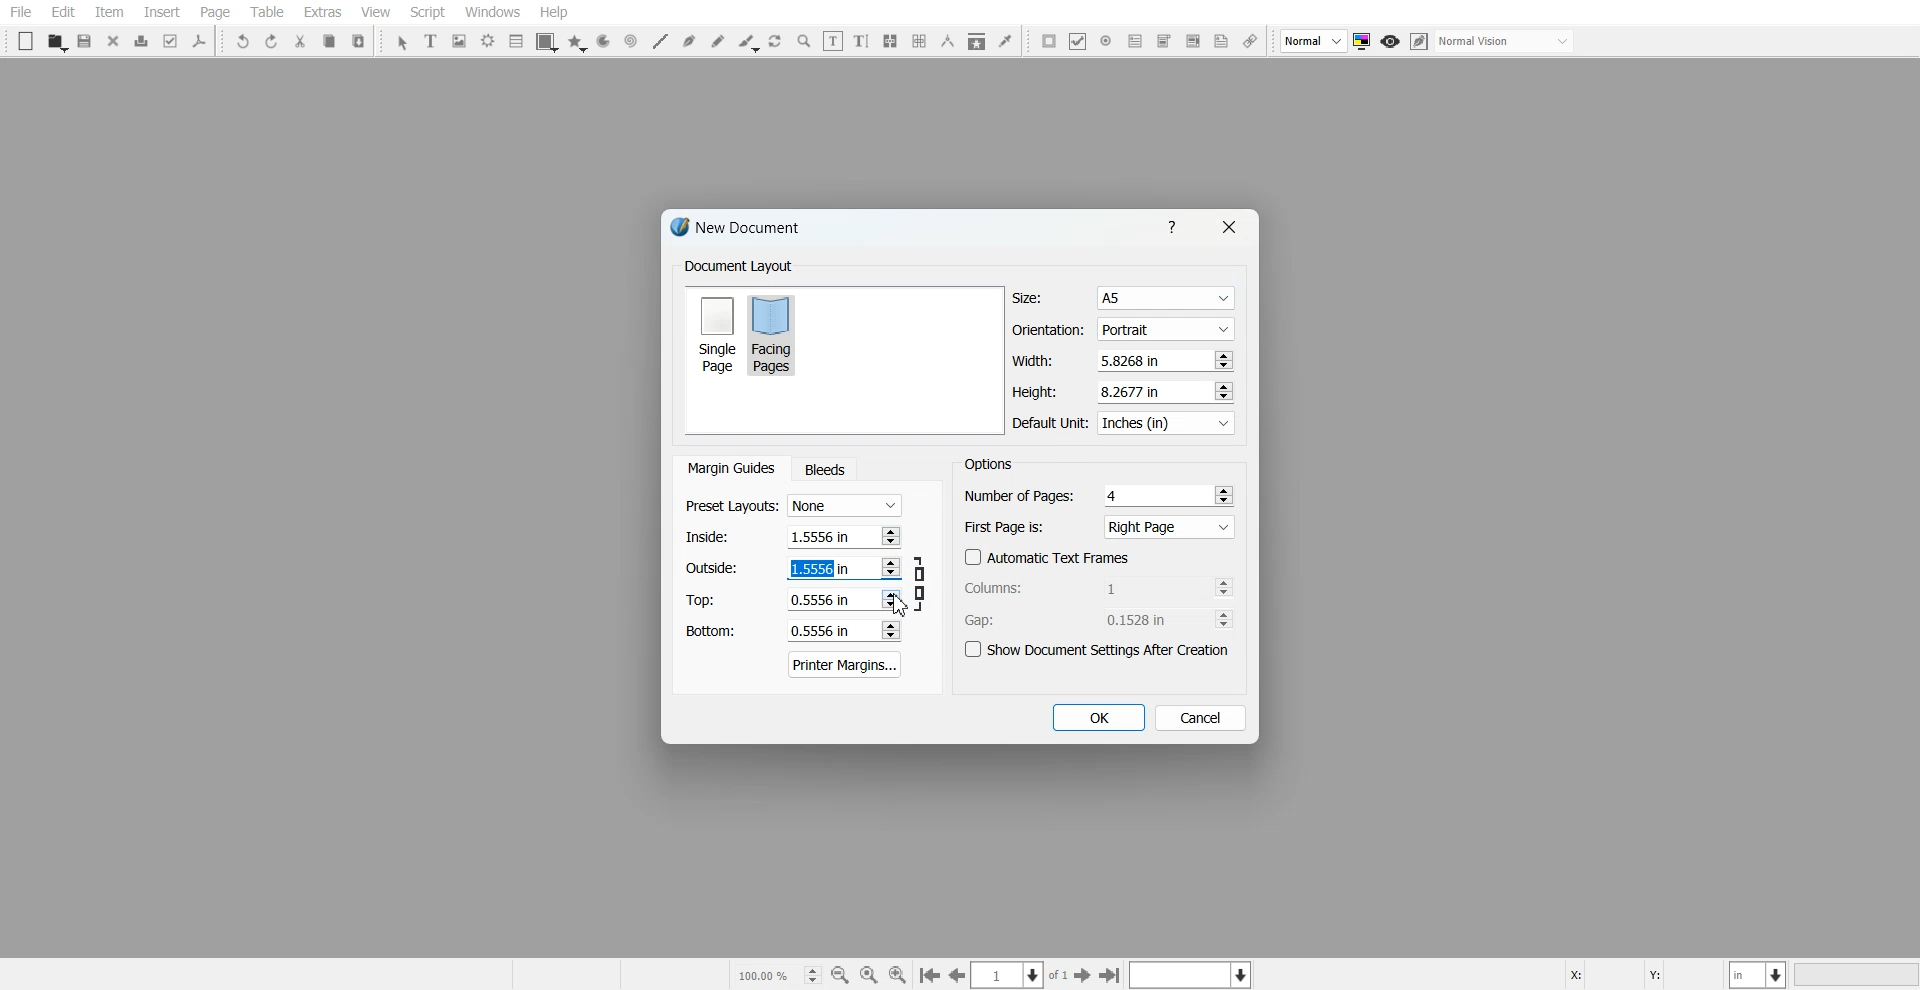 The width and height of the screenshot is (1920, 990). Describe the element at coordinates (26, 41) in the screenshot. I see `New` at that location.